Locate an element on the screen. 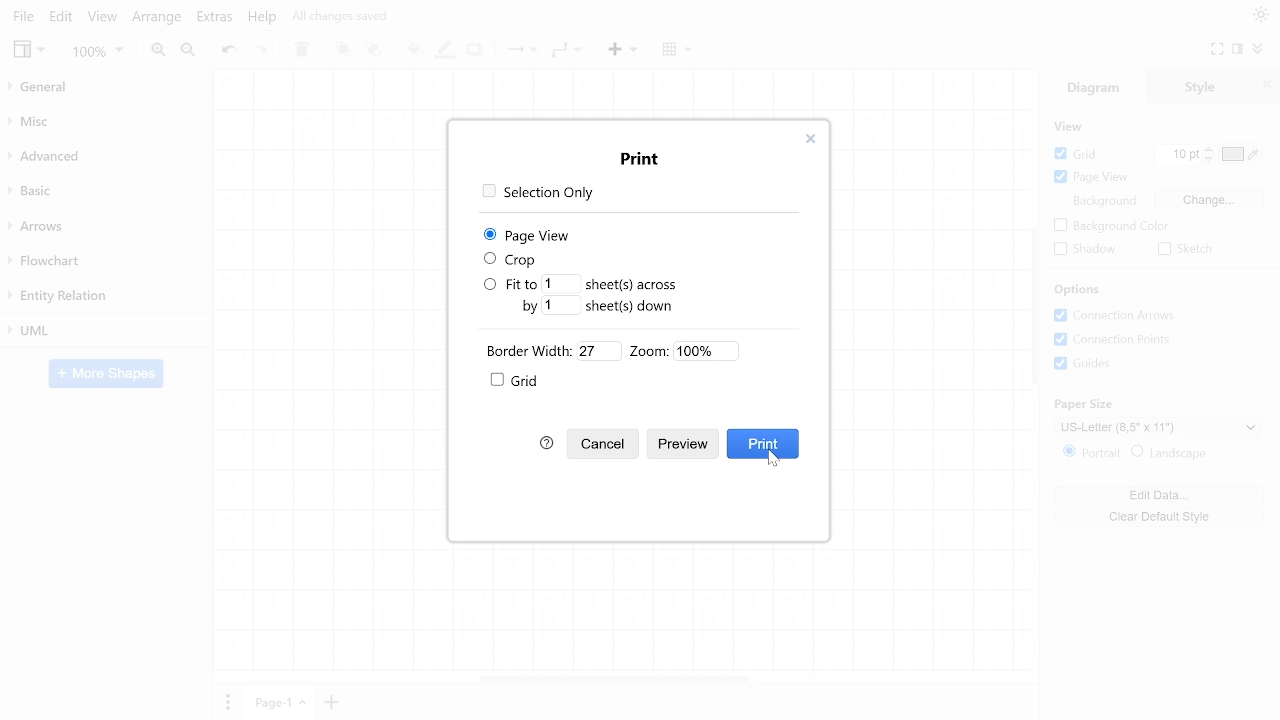 Image resolution: width=1280 pixels, height=720 pixels. Vertical scrollbar is located at coordinates (1037, 306).